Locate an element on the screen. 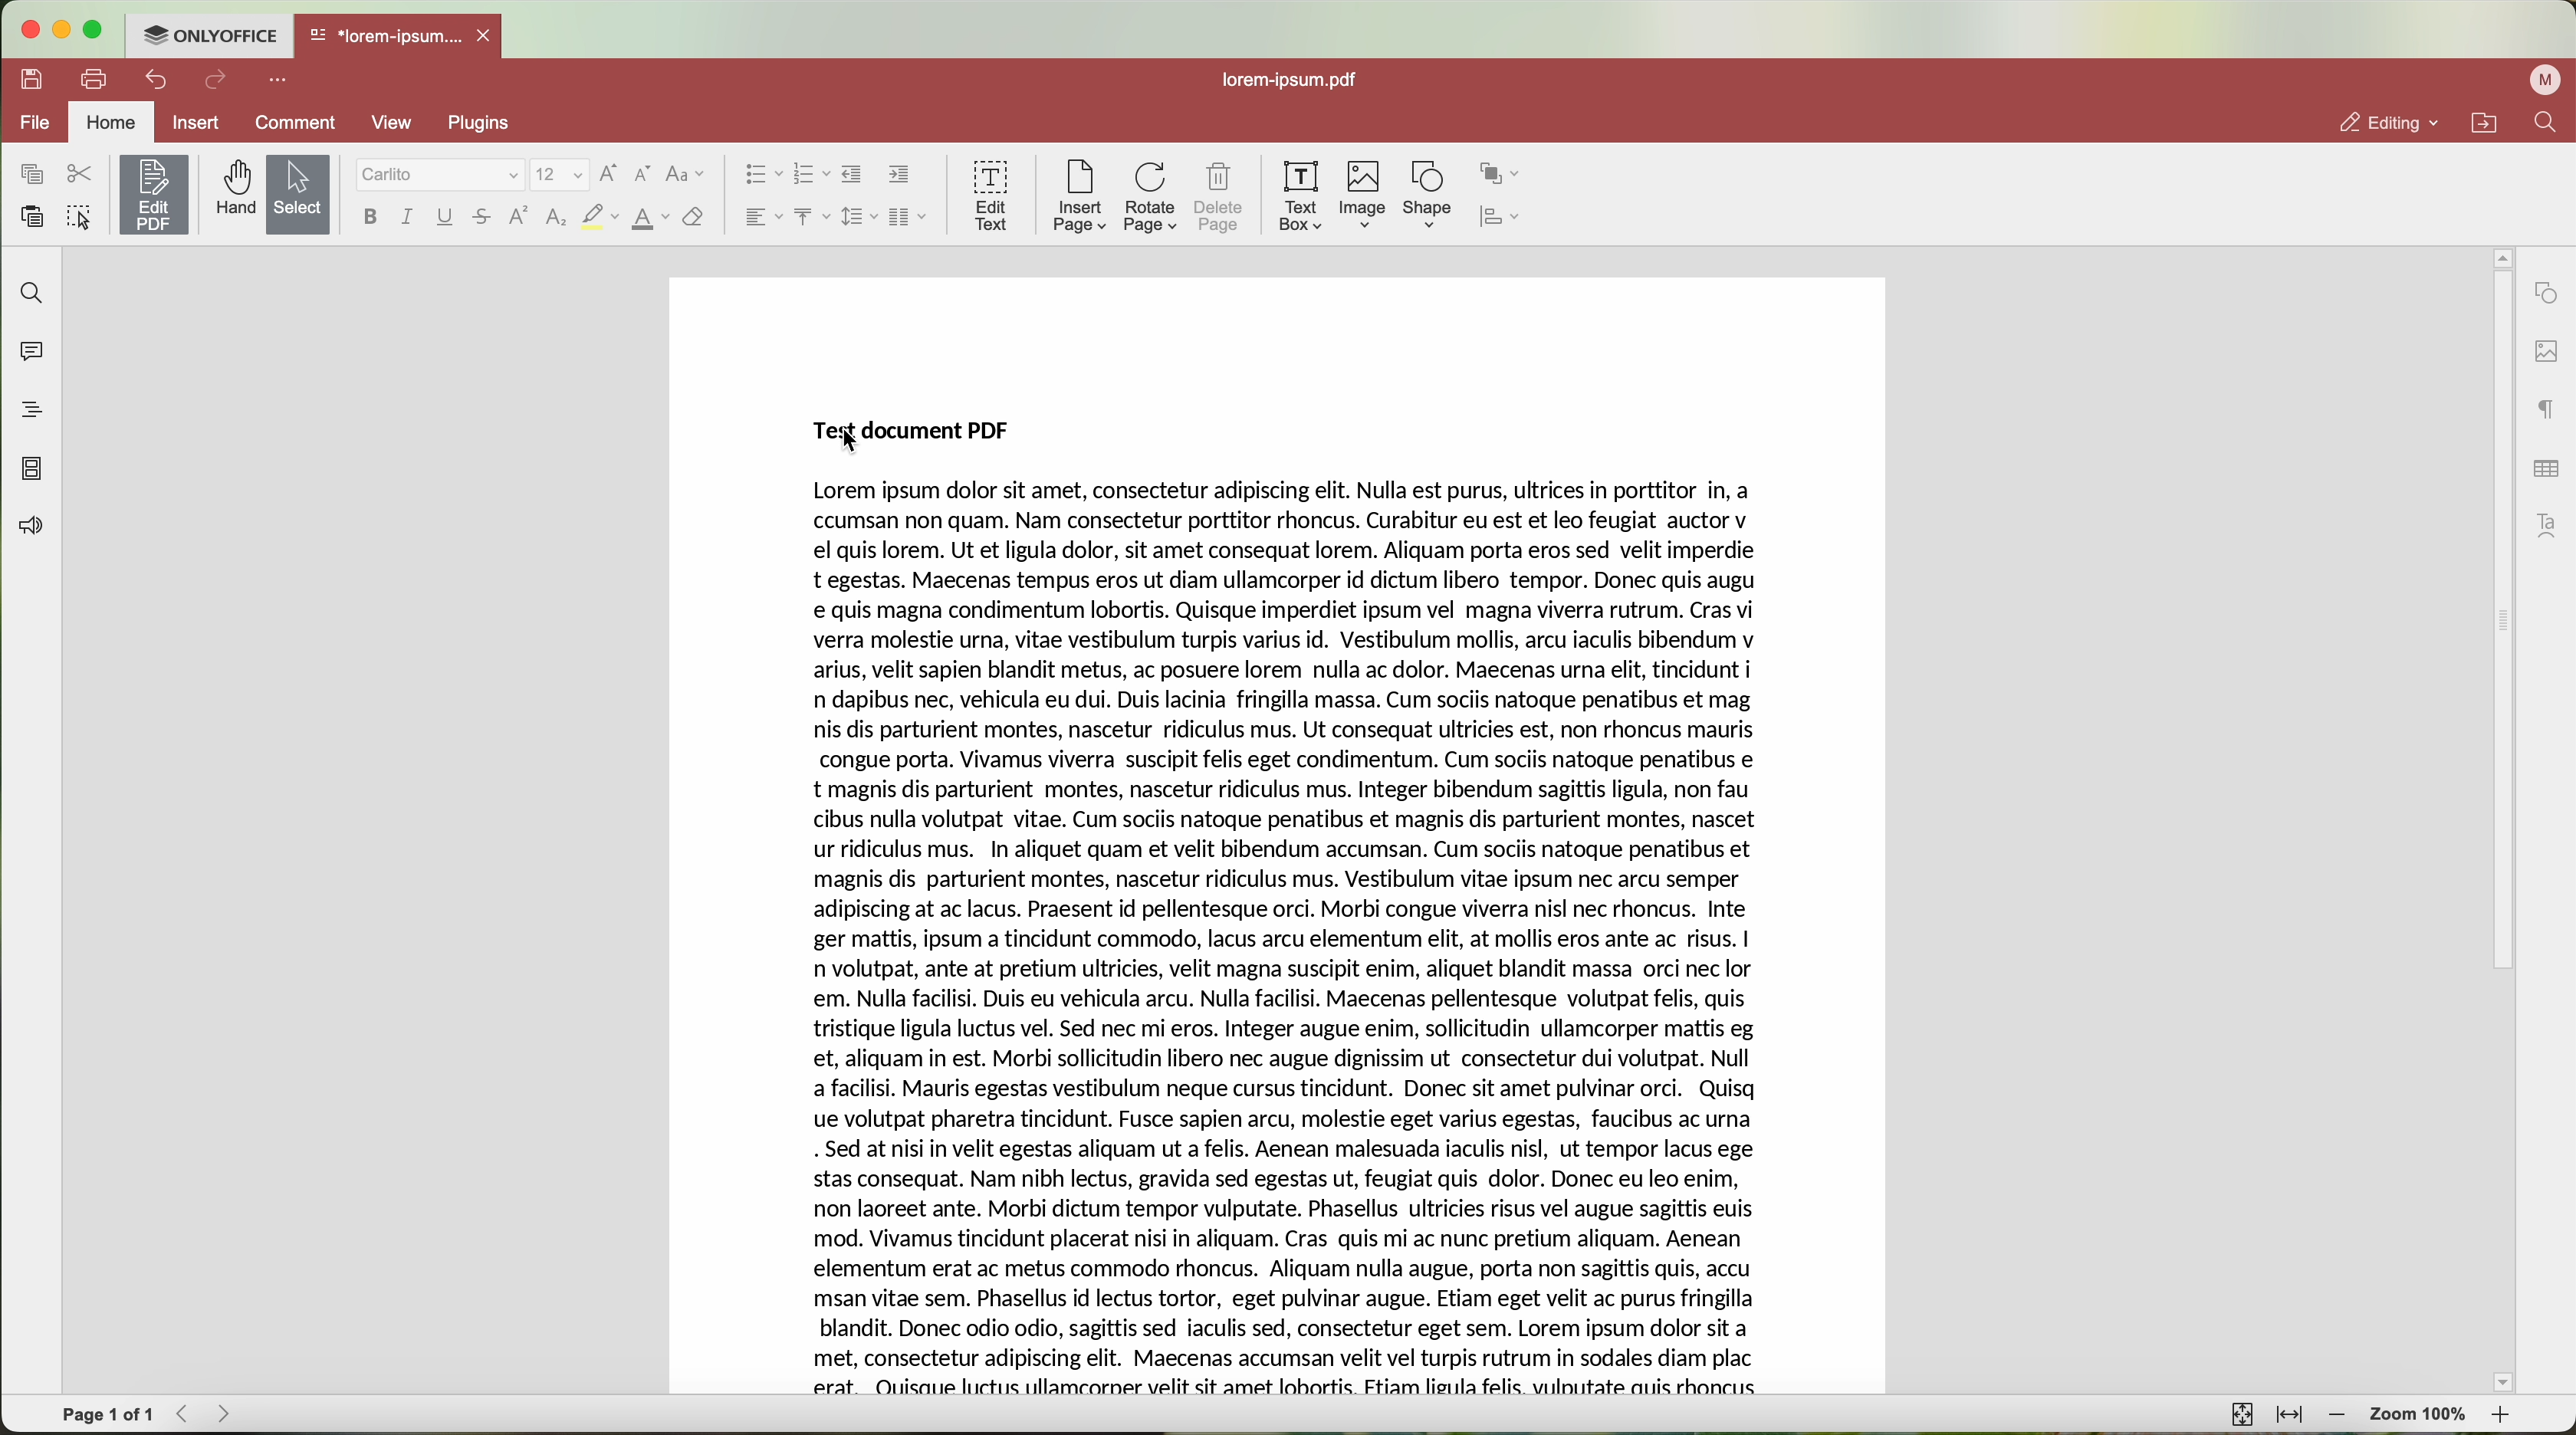  maximize is located at coordinates (102, 29).